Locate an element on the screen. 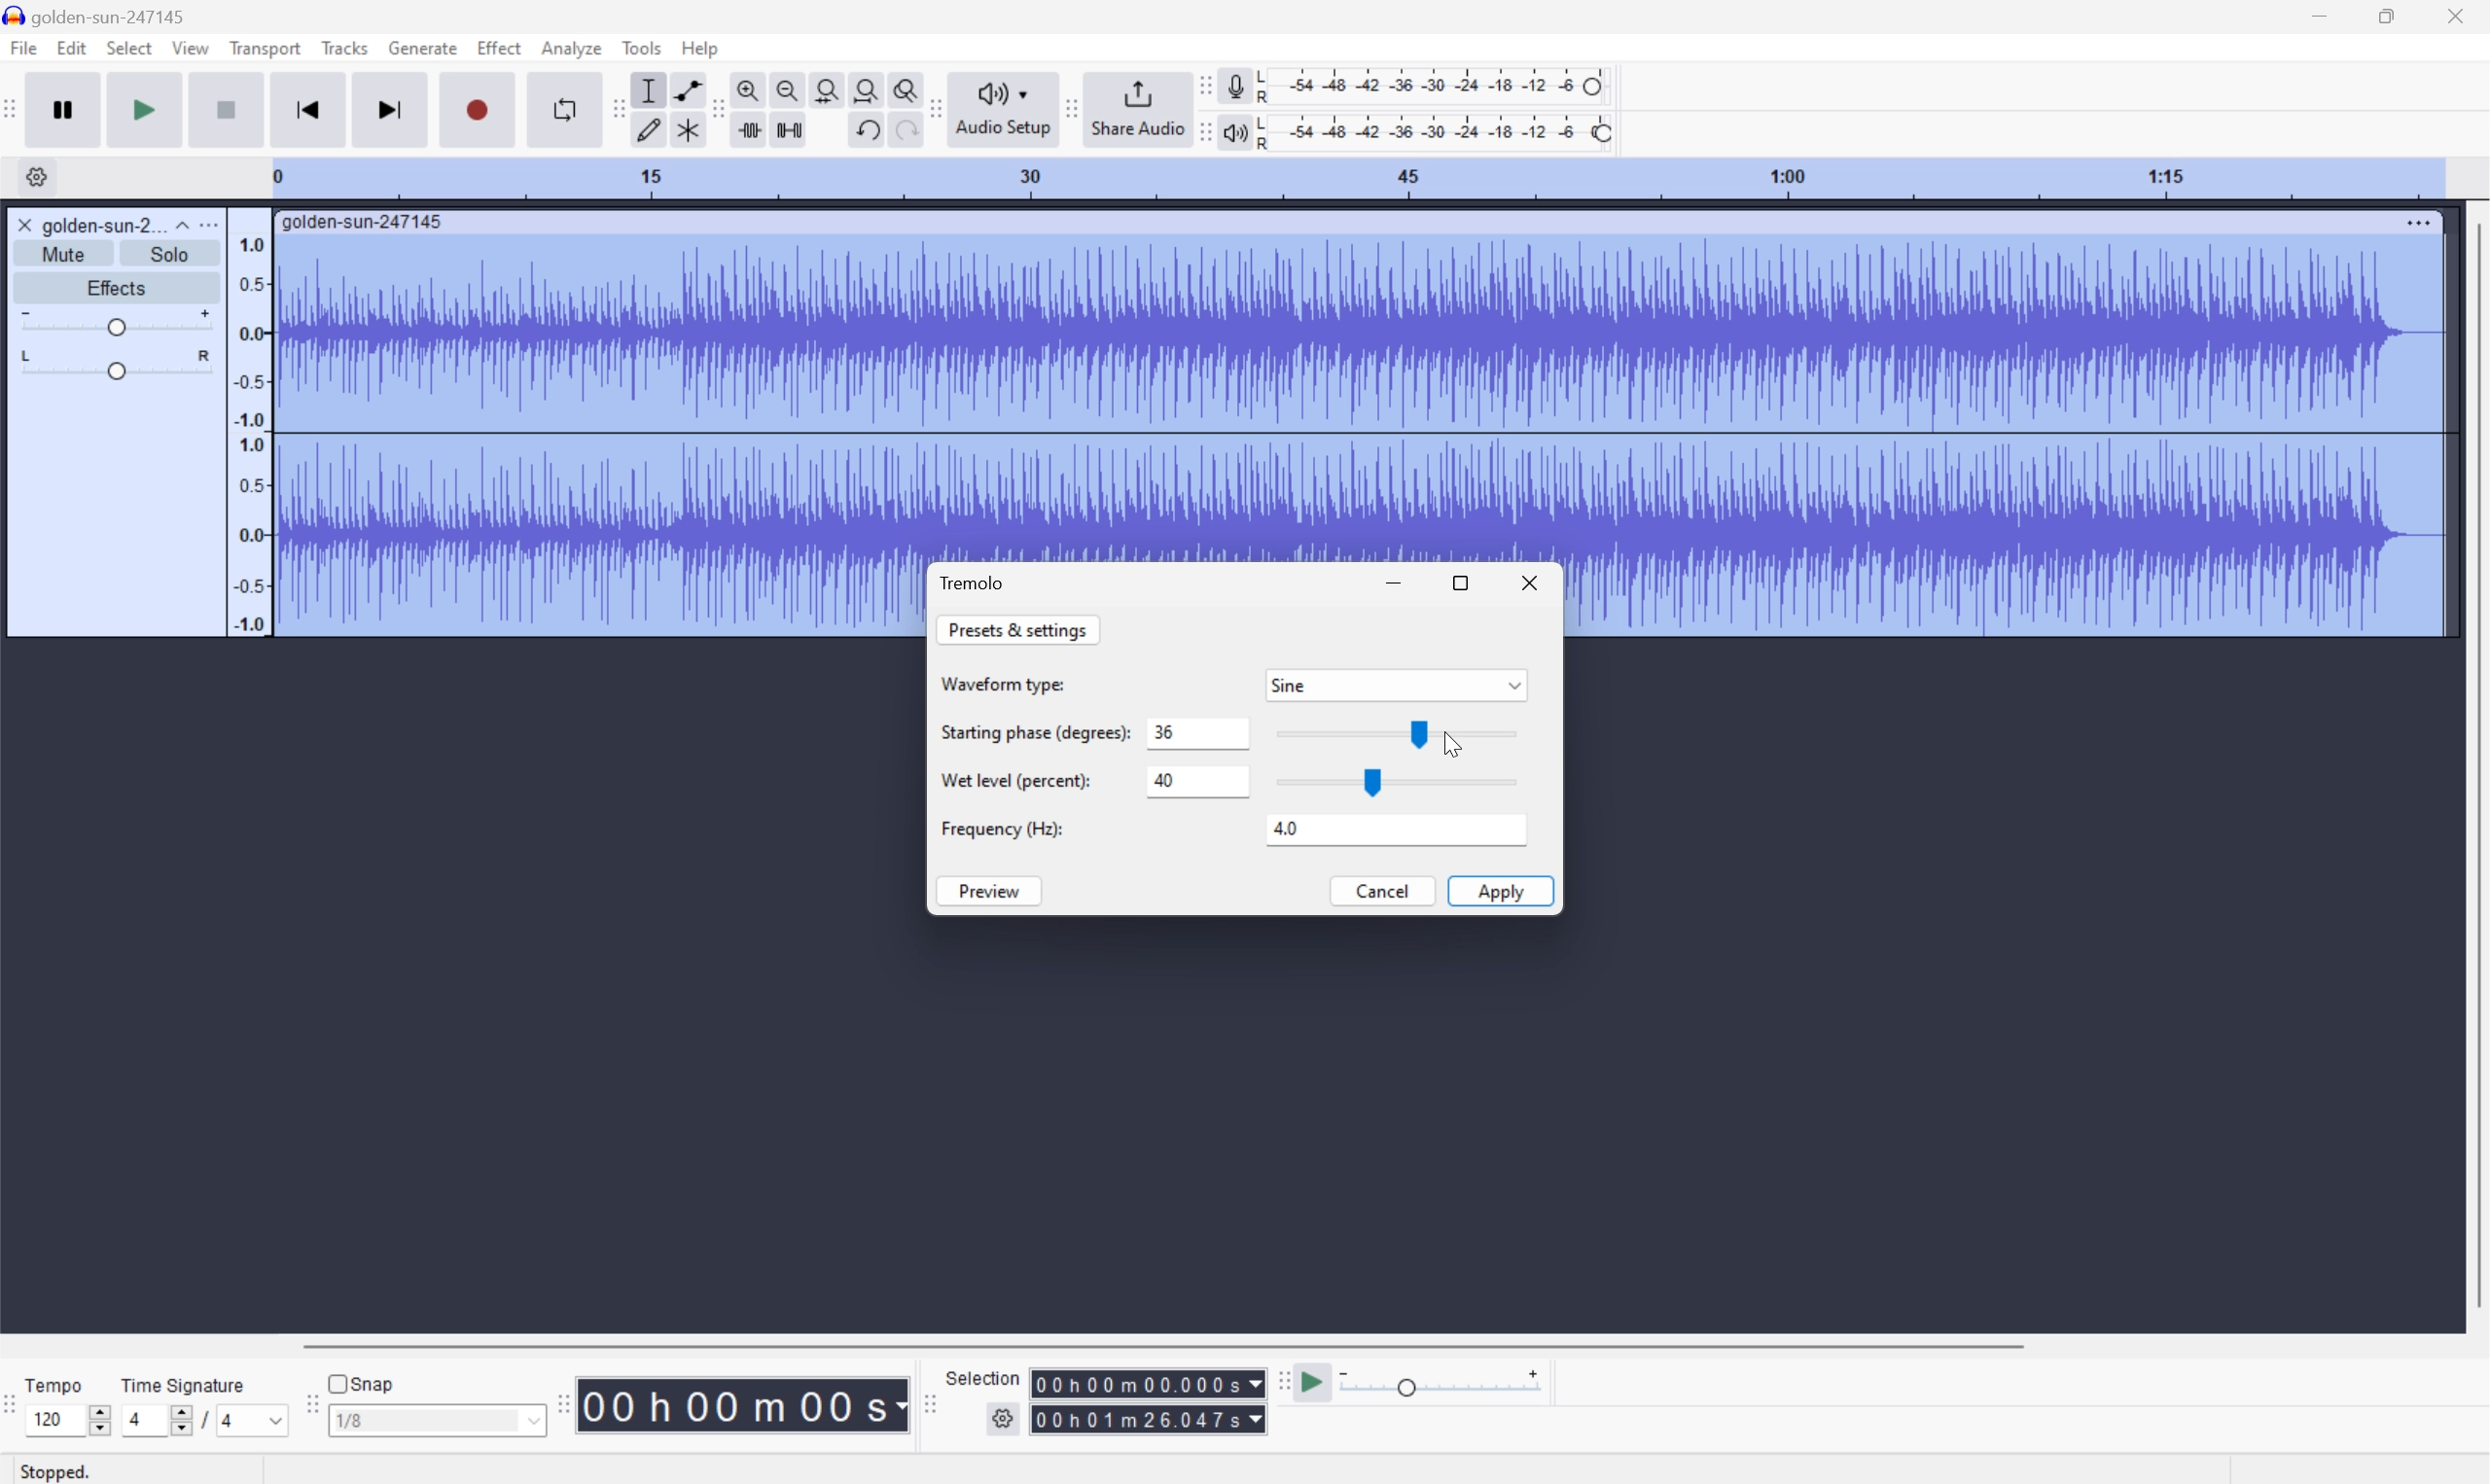 This screenshot has height=1484, width=2490. Frequencies is located at coordinates (249, 434).